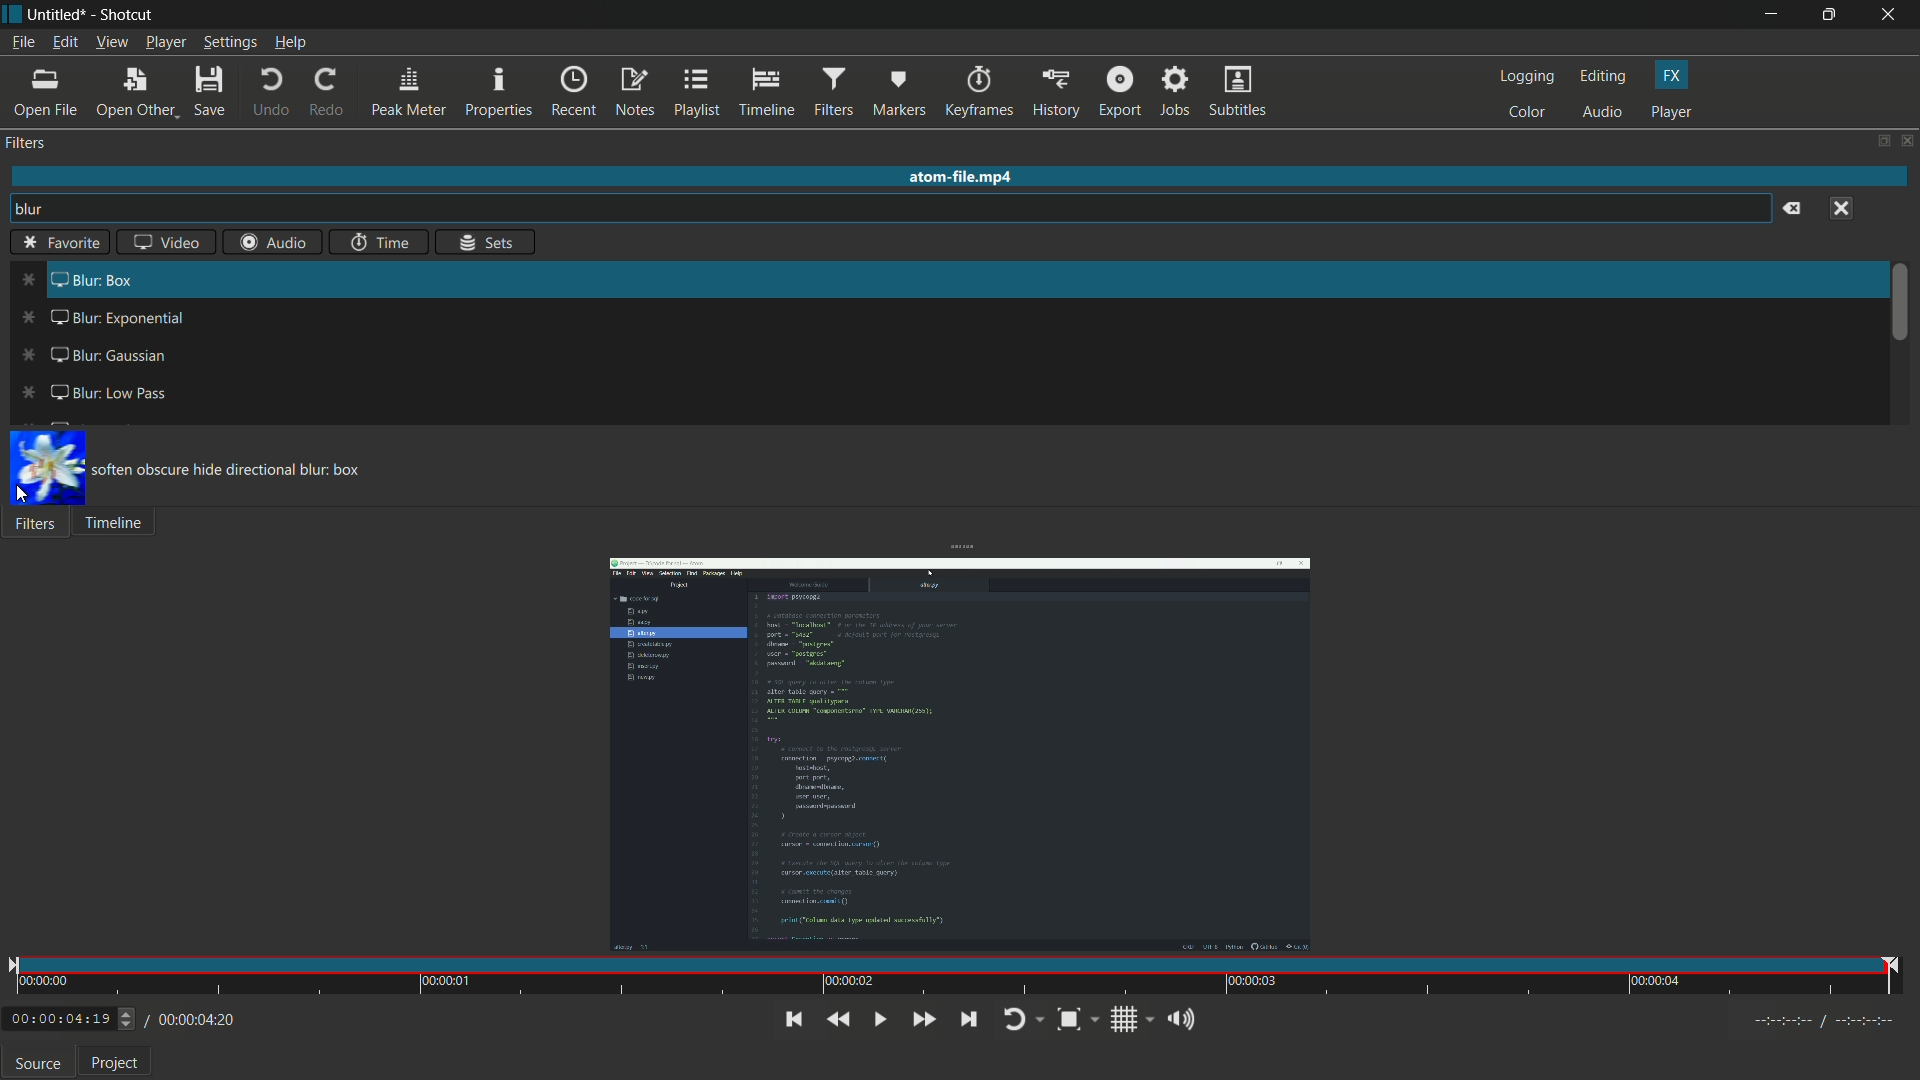  Describe the element at coordinates (764, 93) in the screenshot. I see `timeline` at that location.